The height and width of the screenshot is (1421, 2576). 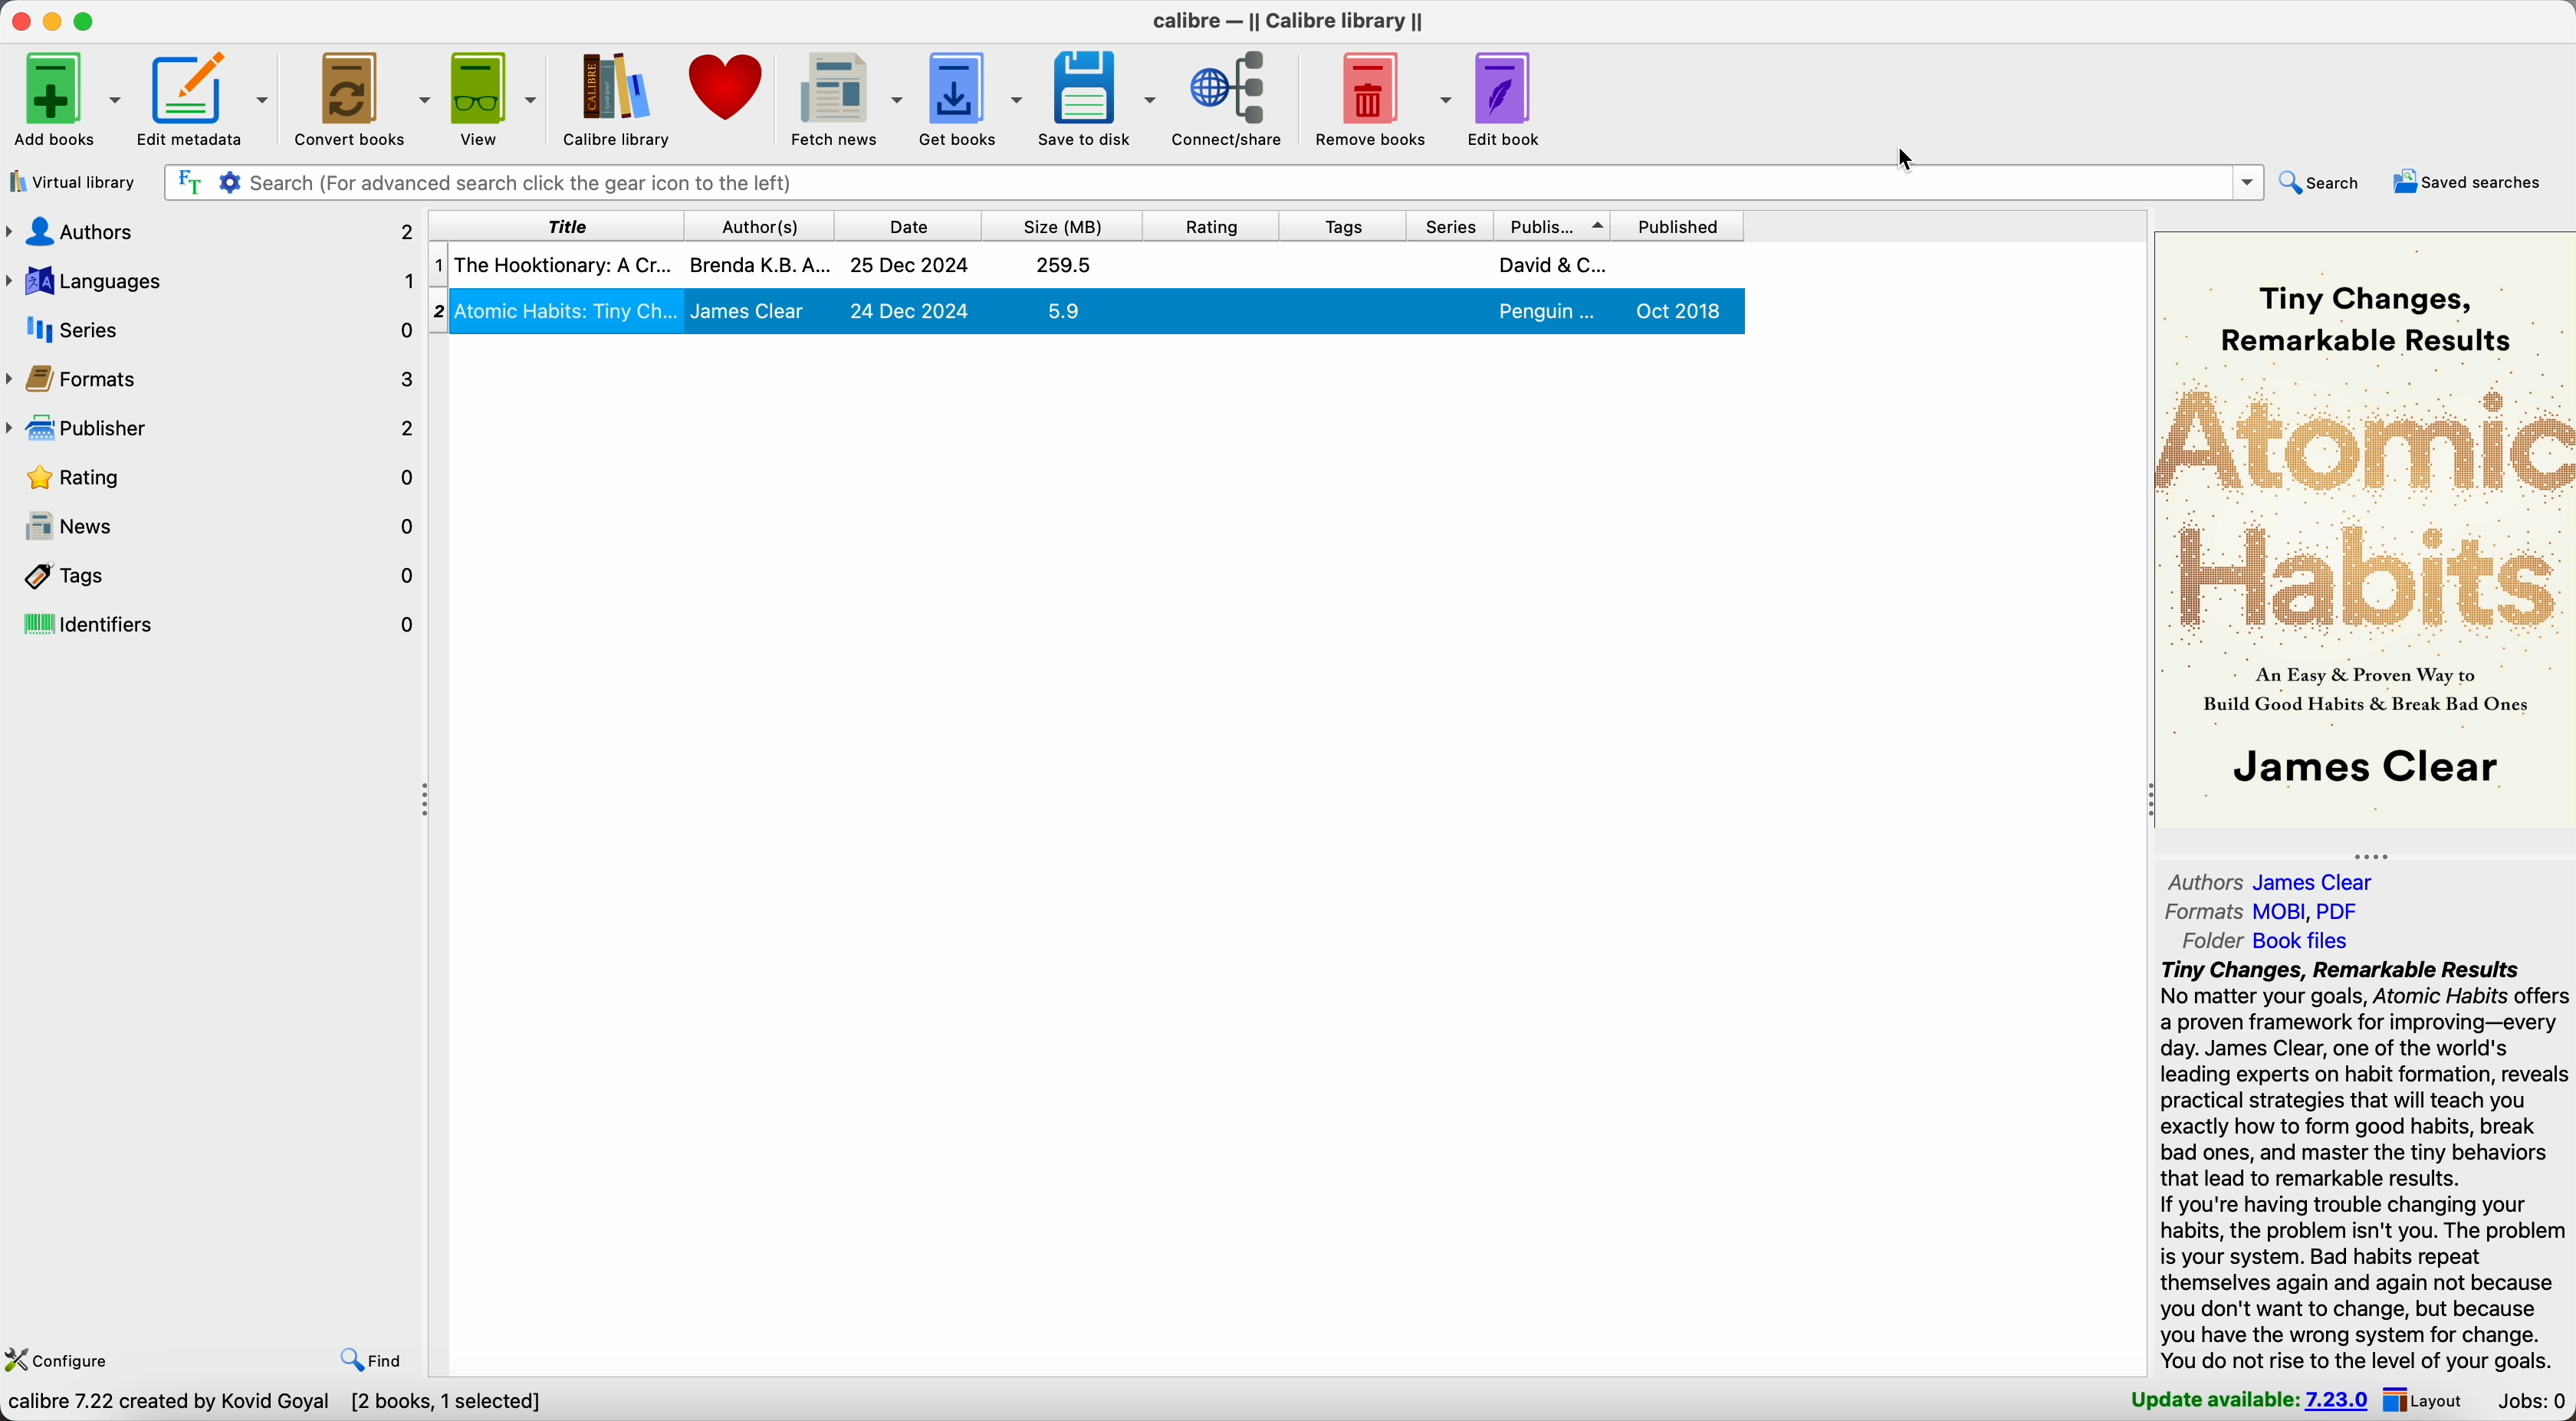 What do you see at coordinates (2360, 530) in the screenshot?
I see `oo Tiny Changes, ’Remarkable ResultsR # RP or2 : 5 “An a & Proven Way to SnBuild Good Habits & Break Bad Ones| James Clear` at bounding box center [2360, 530].